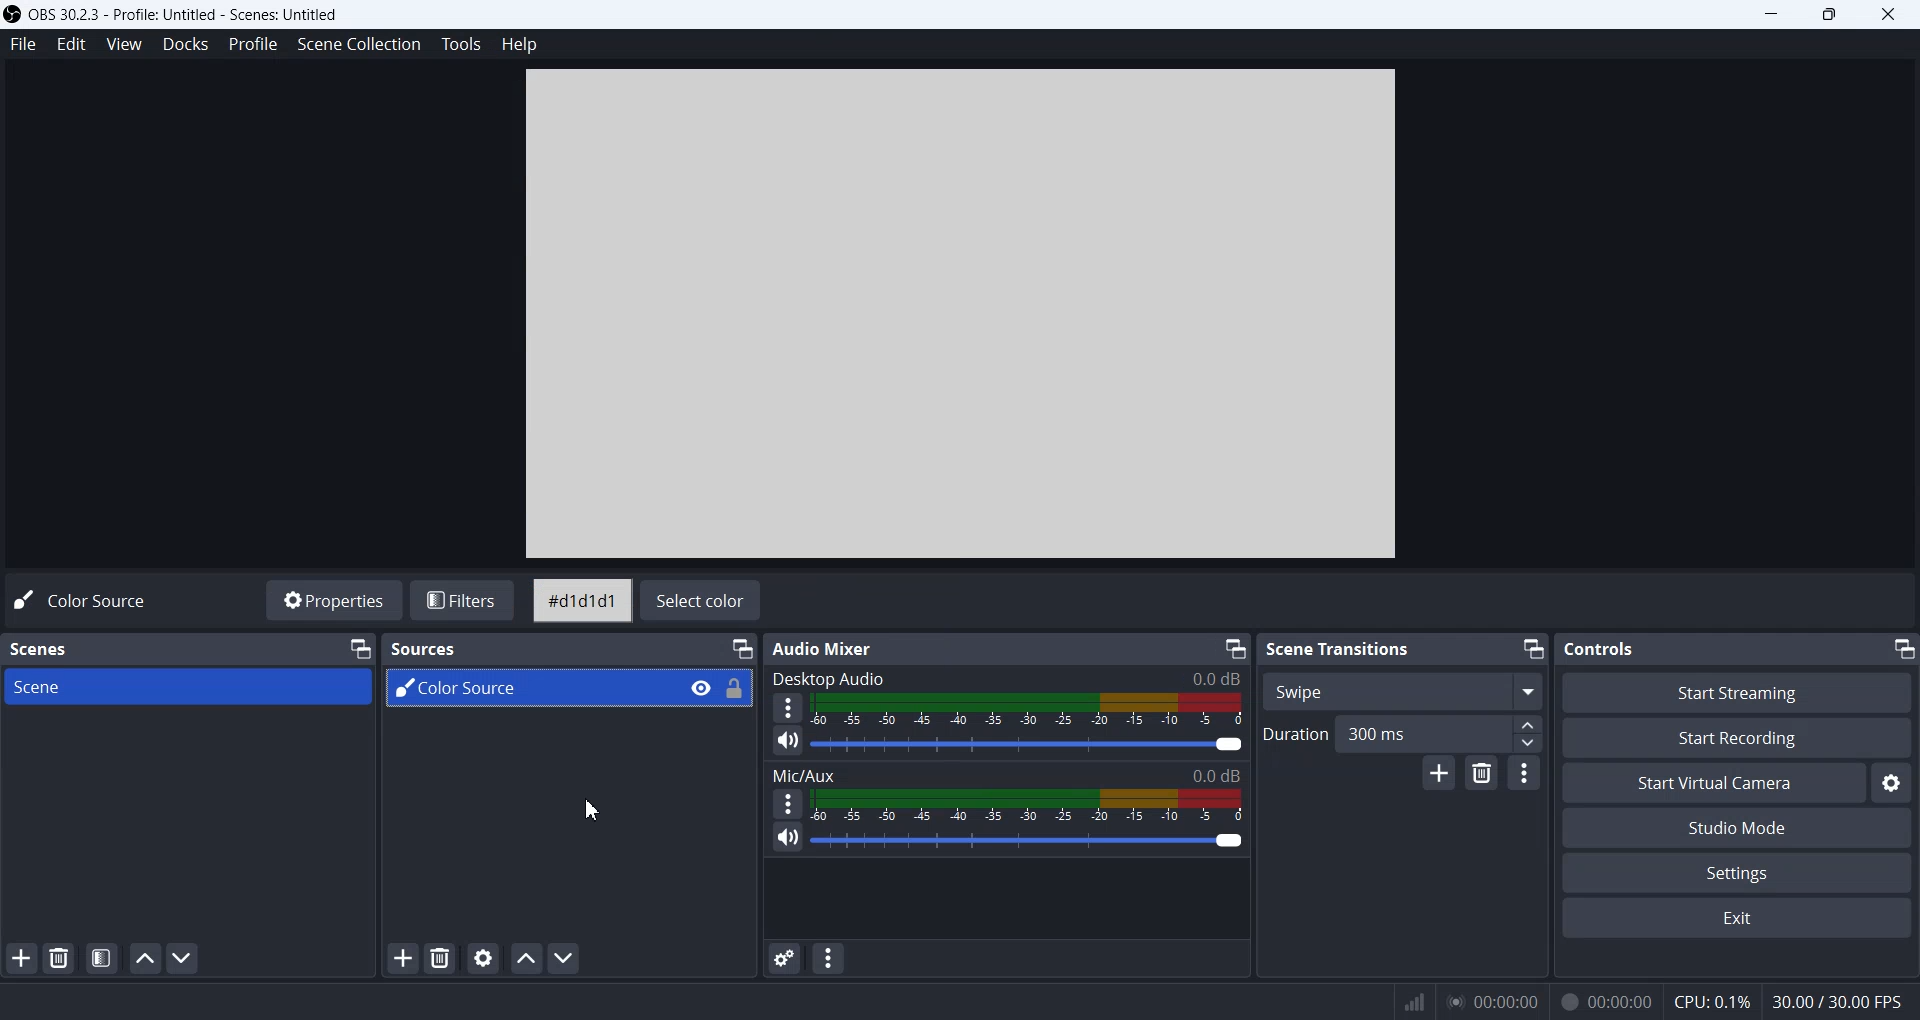 This screenshot has height=1020, width=1920. Describe the element at coordinates (190, 687) in the screenshot. I see `Scene` at that location.